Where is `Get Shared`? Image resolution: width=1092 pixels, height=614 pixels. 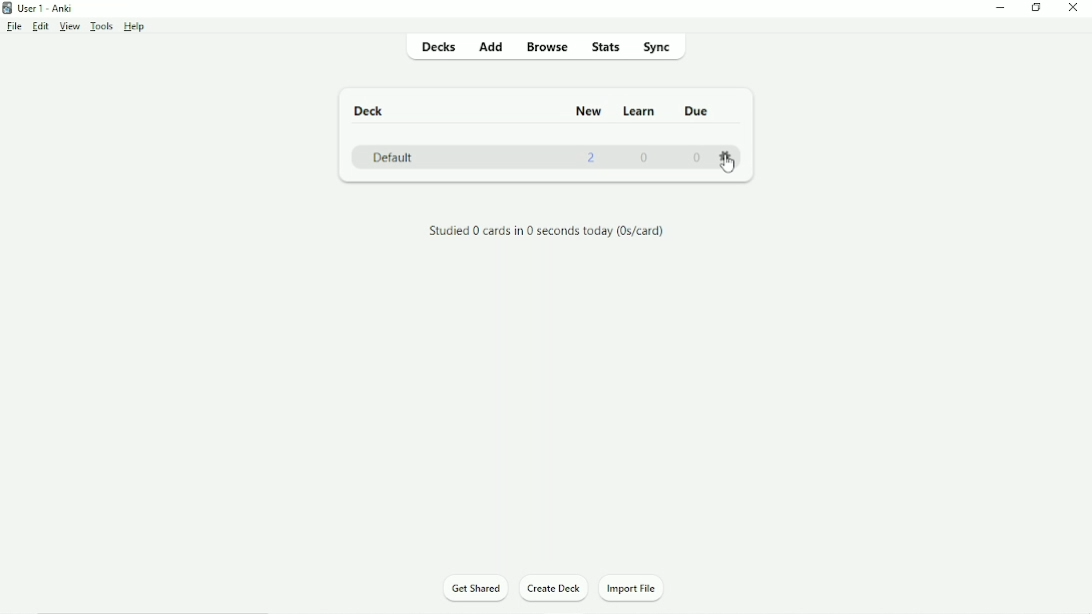 Get Shared is located at coordinates (474, 589).